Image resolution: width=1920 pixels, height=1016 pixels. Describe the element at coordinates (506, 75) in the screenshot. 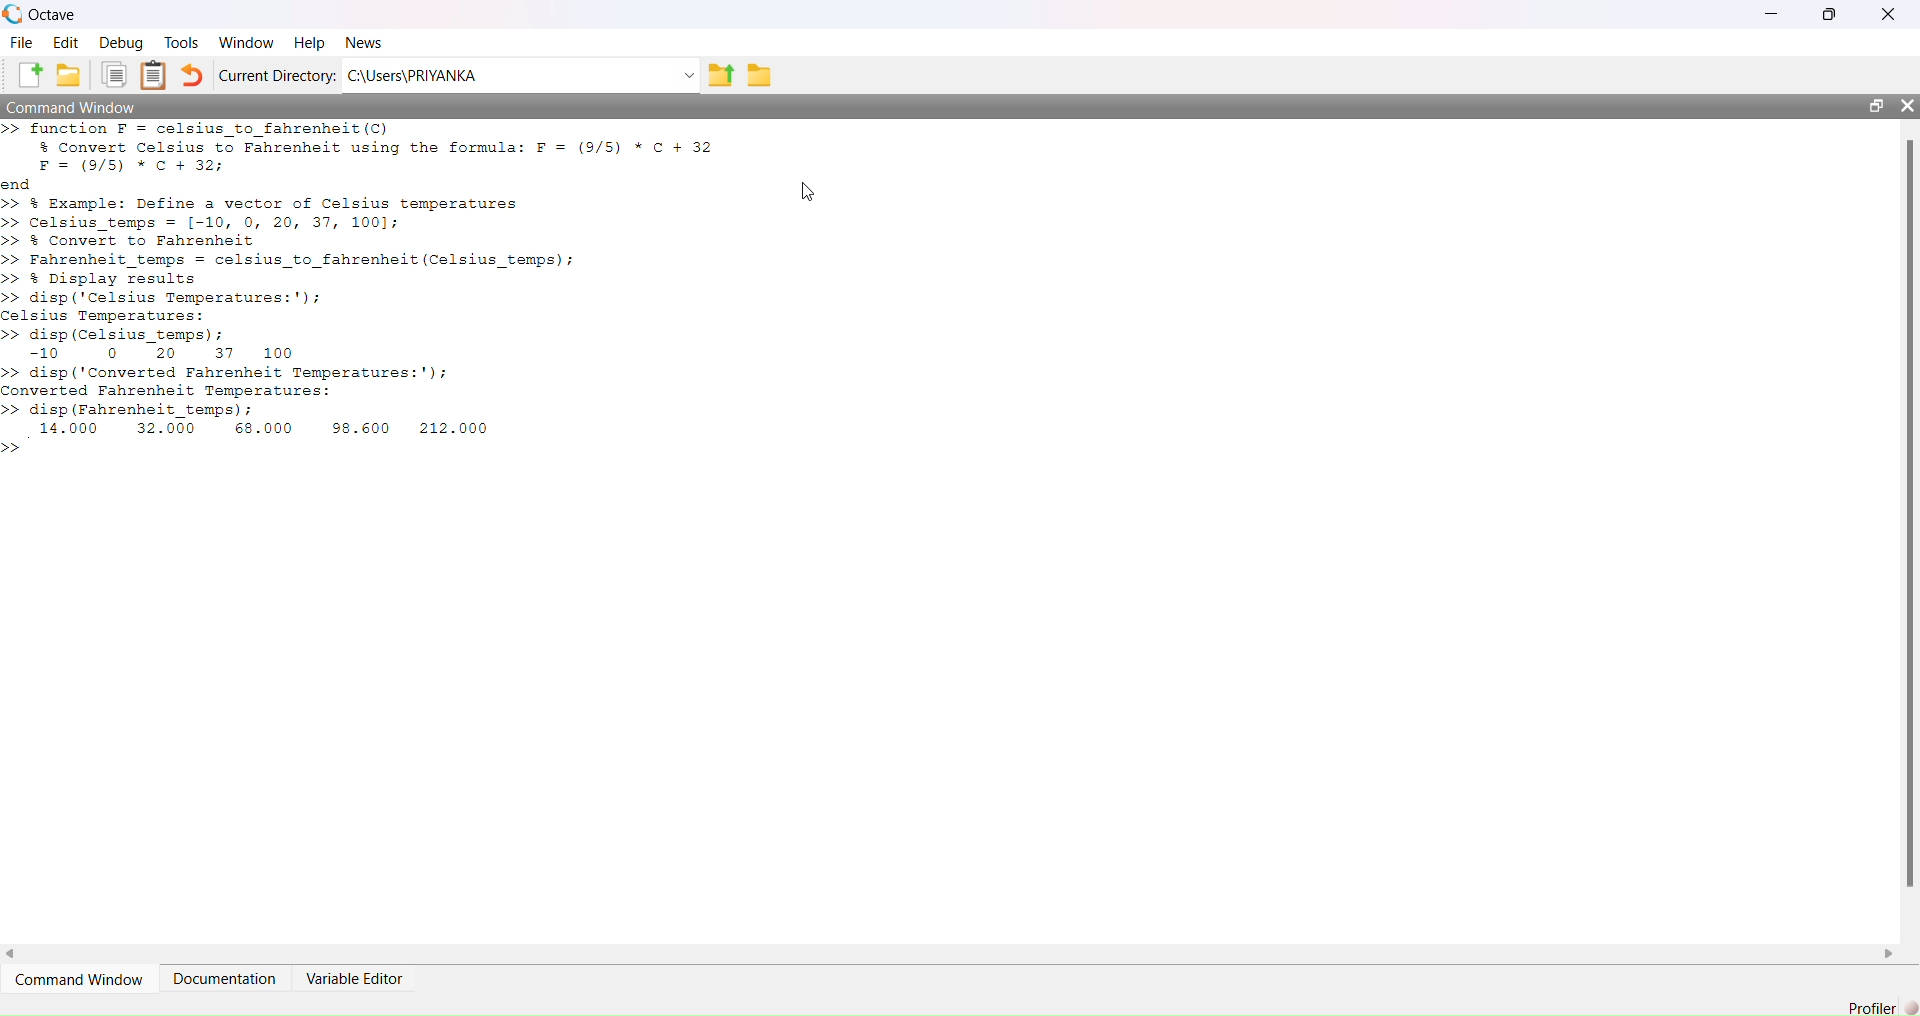

I see `C:\Users\PRIYANKA` at that location.